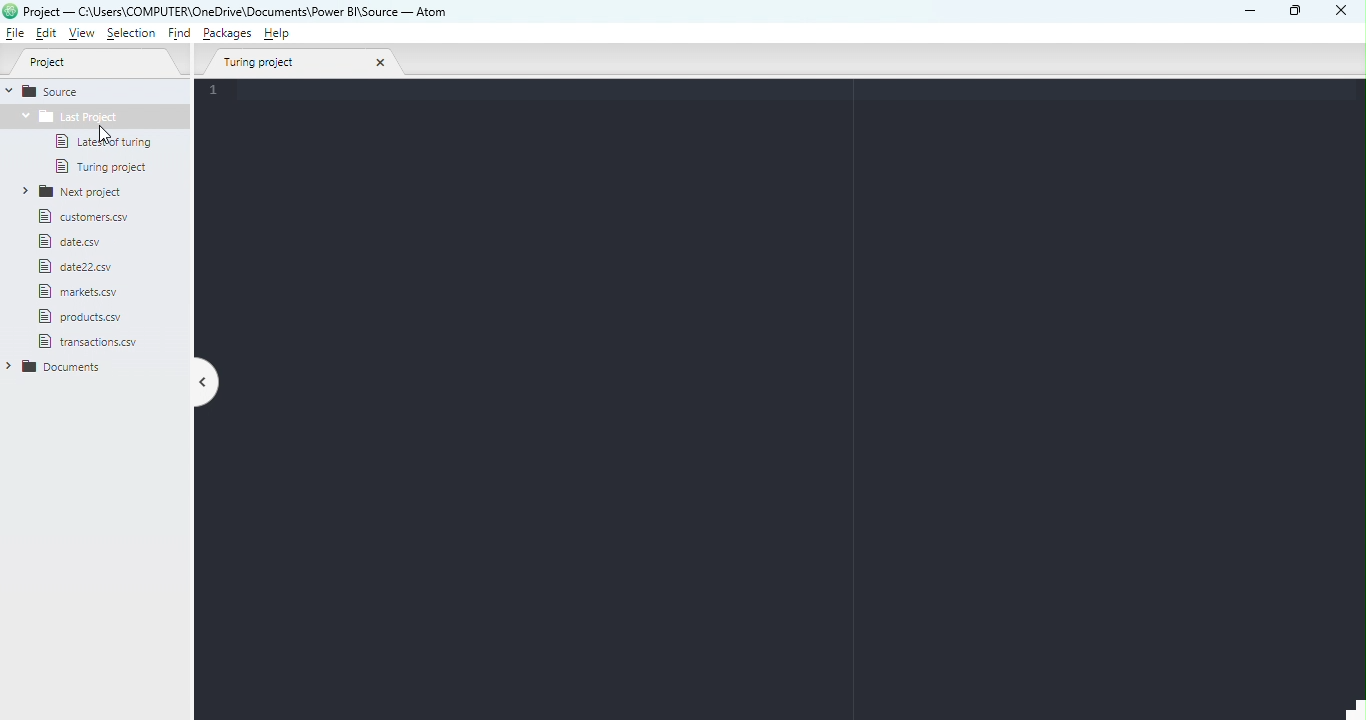  I want to click on Latest of Turing, so click(102, 144).